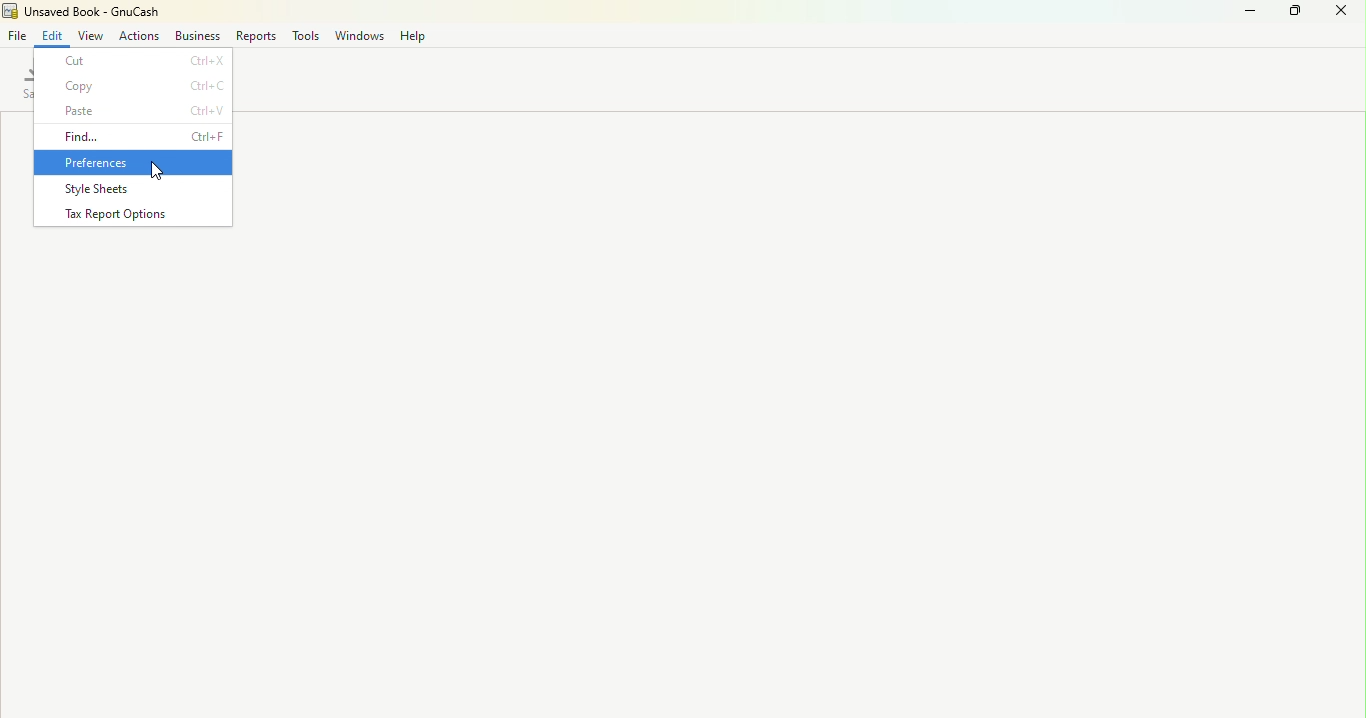 The height and width of the screenshot is (718, 1366). What do you see at coordinates (137, 161) in the screenshot?
I see `Preferences` at bounding box center [137, 161].